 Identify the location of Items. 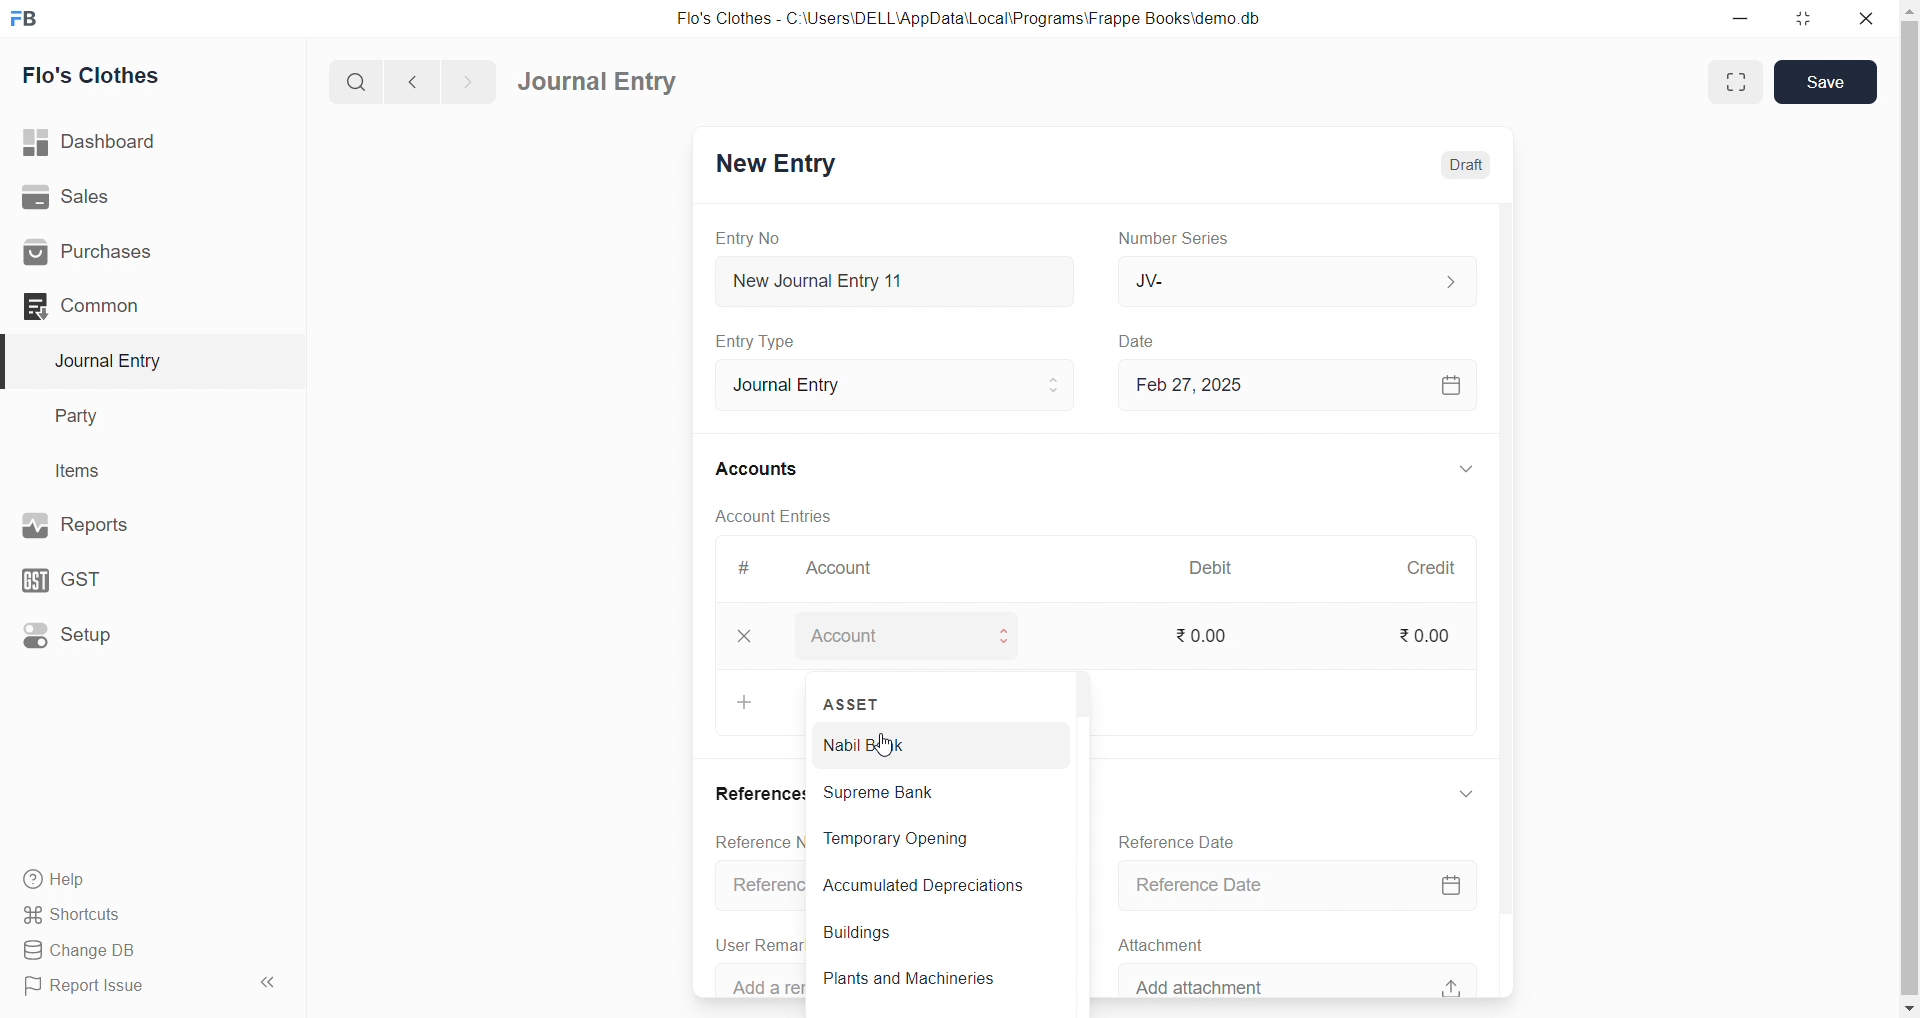
(85, 470).